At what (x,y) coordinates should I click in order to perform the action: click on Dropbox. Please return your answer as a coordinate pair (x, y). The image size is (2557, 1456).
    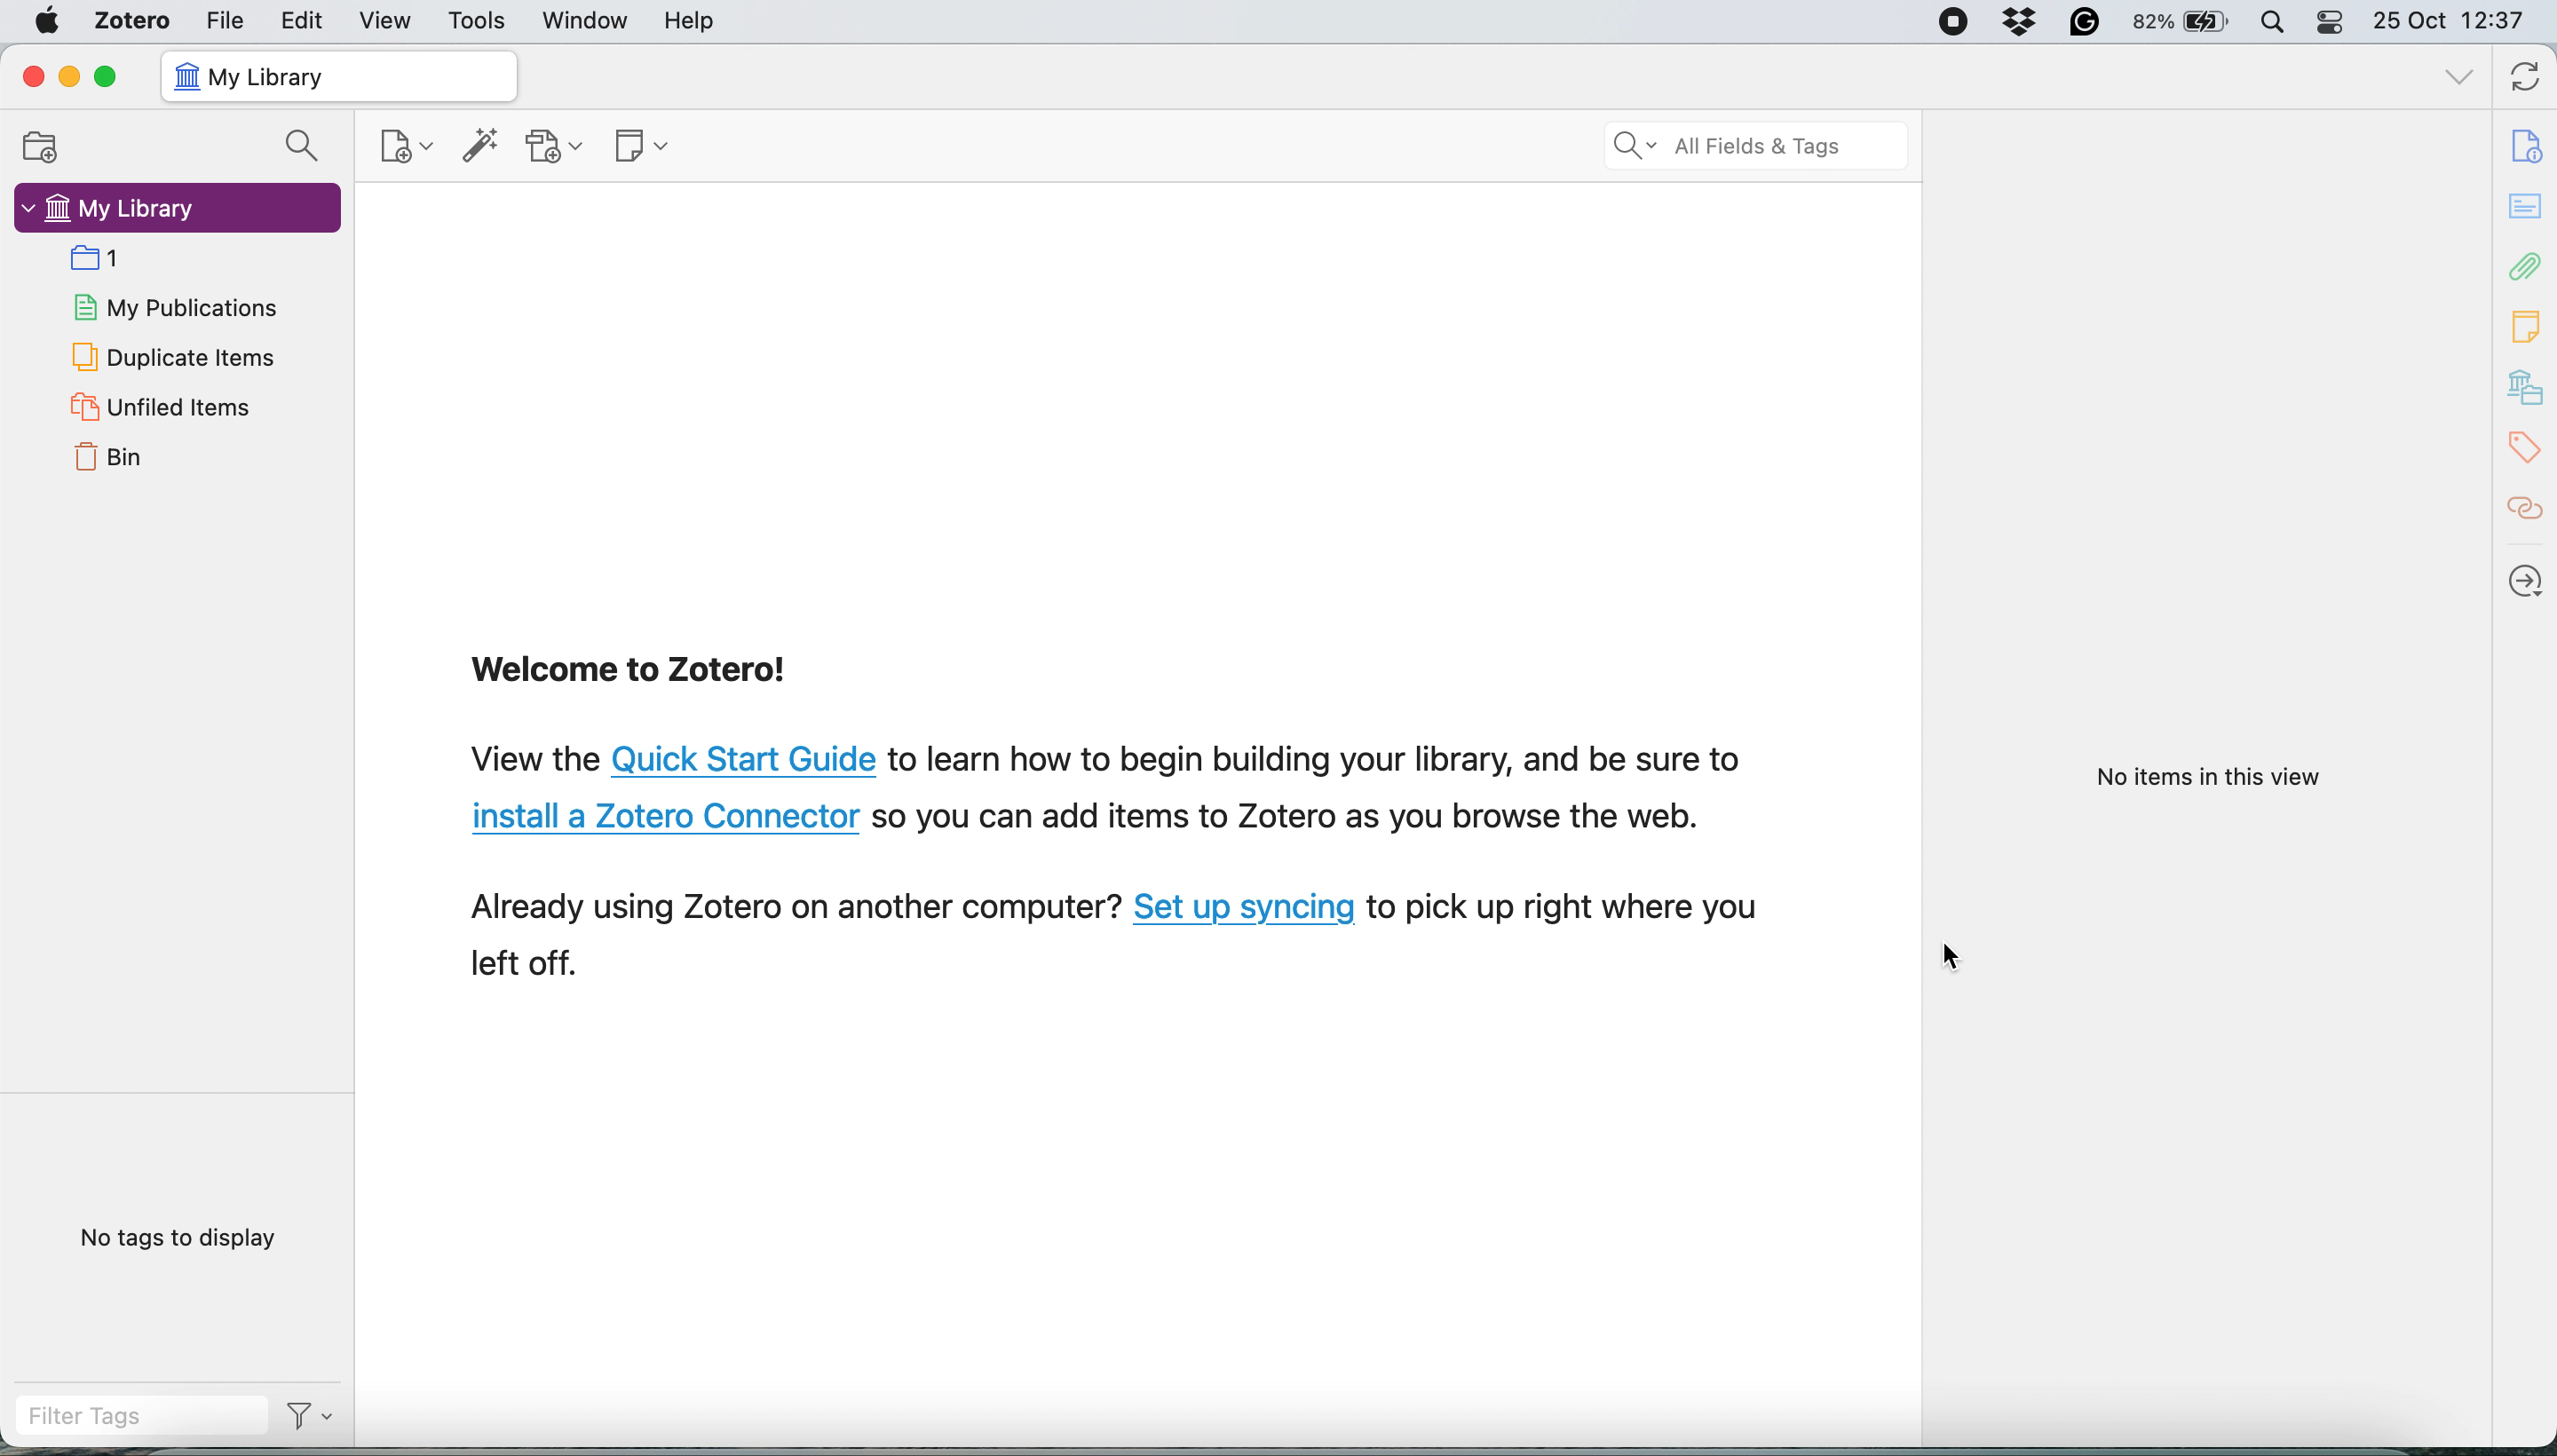
    Looking at the image, I should click on (2017, 19).